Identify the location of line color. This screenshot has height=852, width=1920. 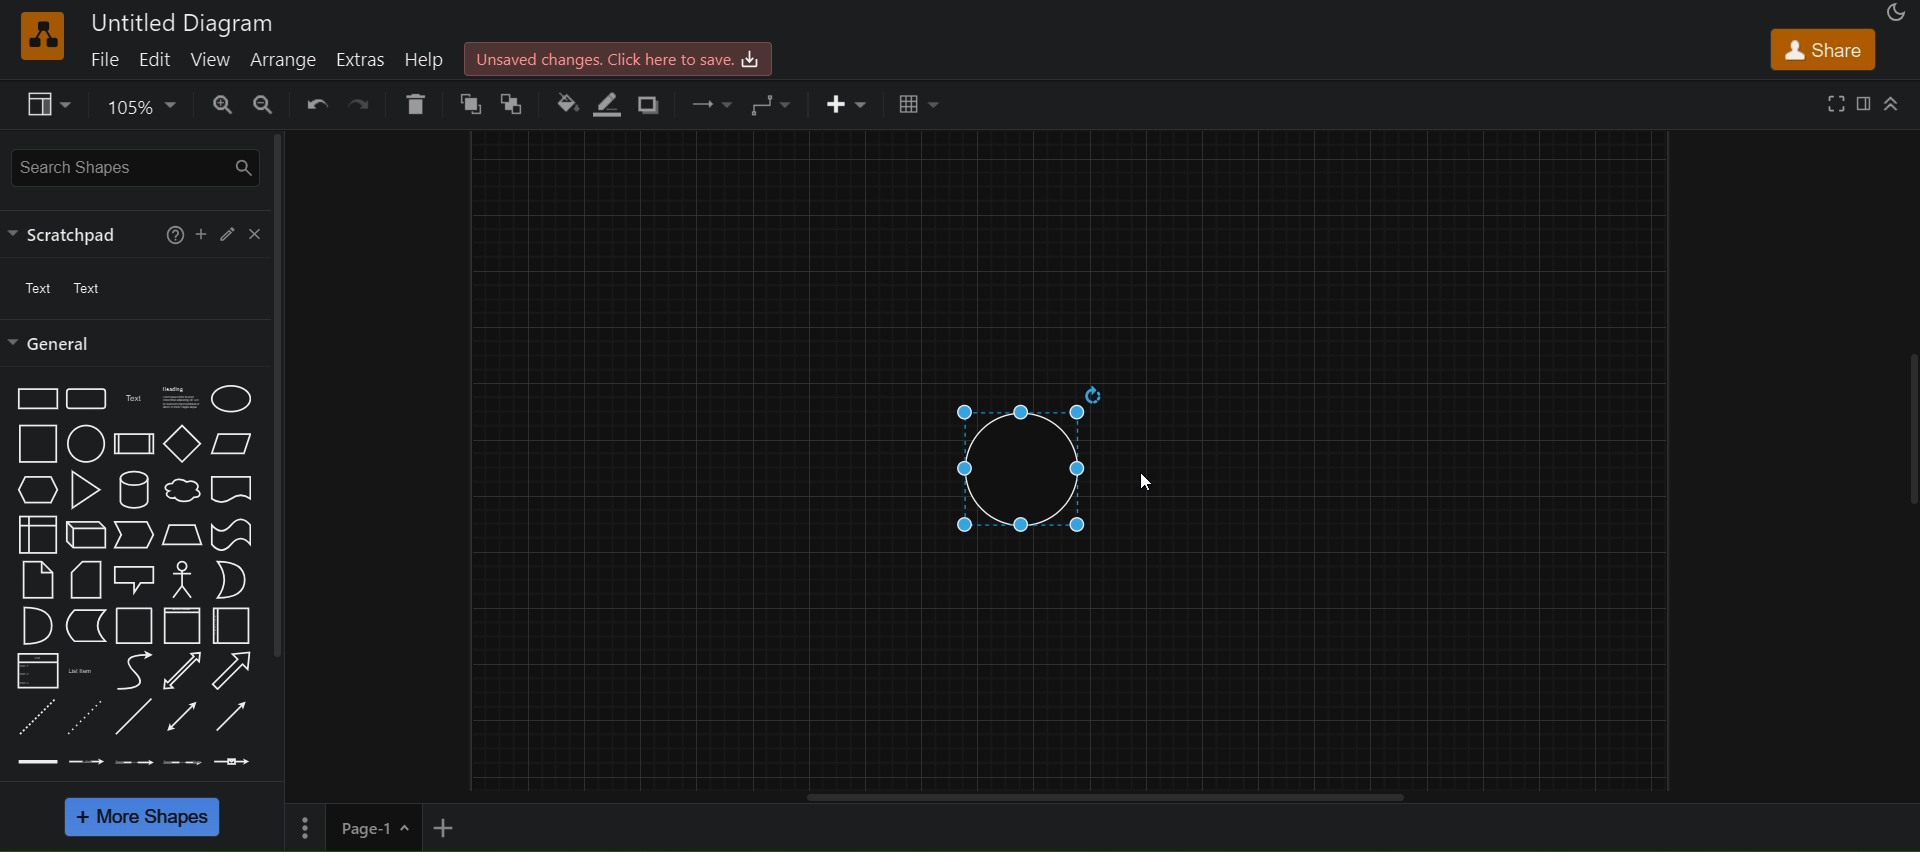
(610, 104).